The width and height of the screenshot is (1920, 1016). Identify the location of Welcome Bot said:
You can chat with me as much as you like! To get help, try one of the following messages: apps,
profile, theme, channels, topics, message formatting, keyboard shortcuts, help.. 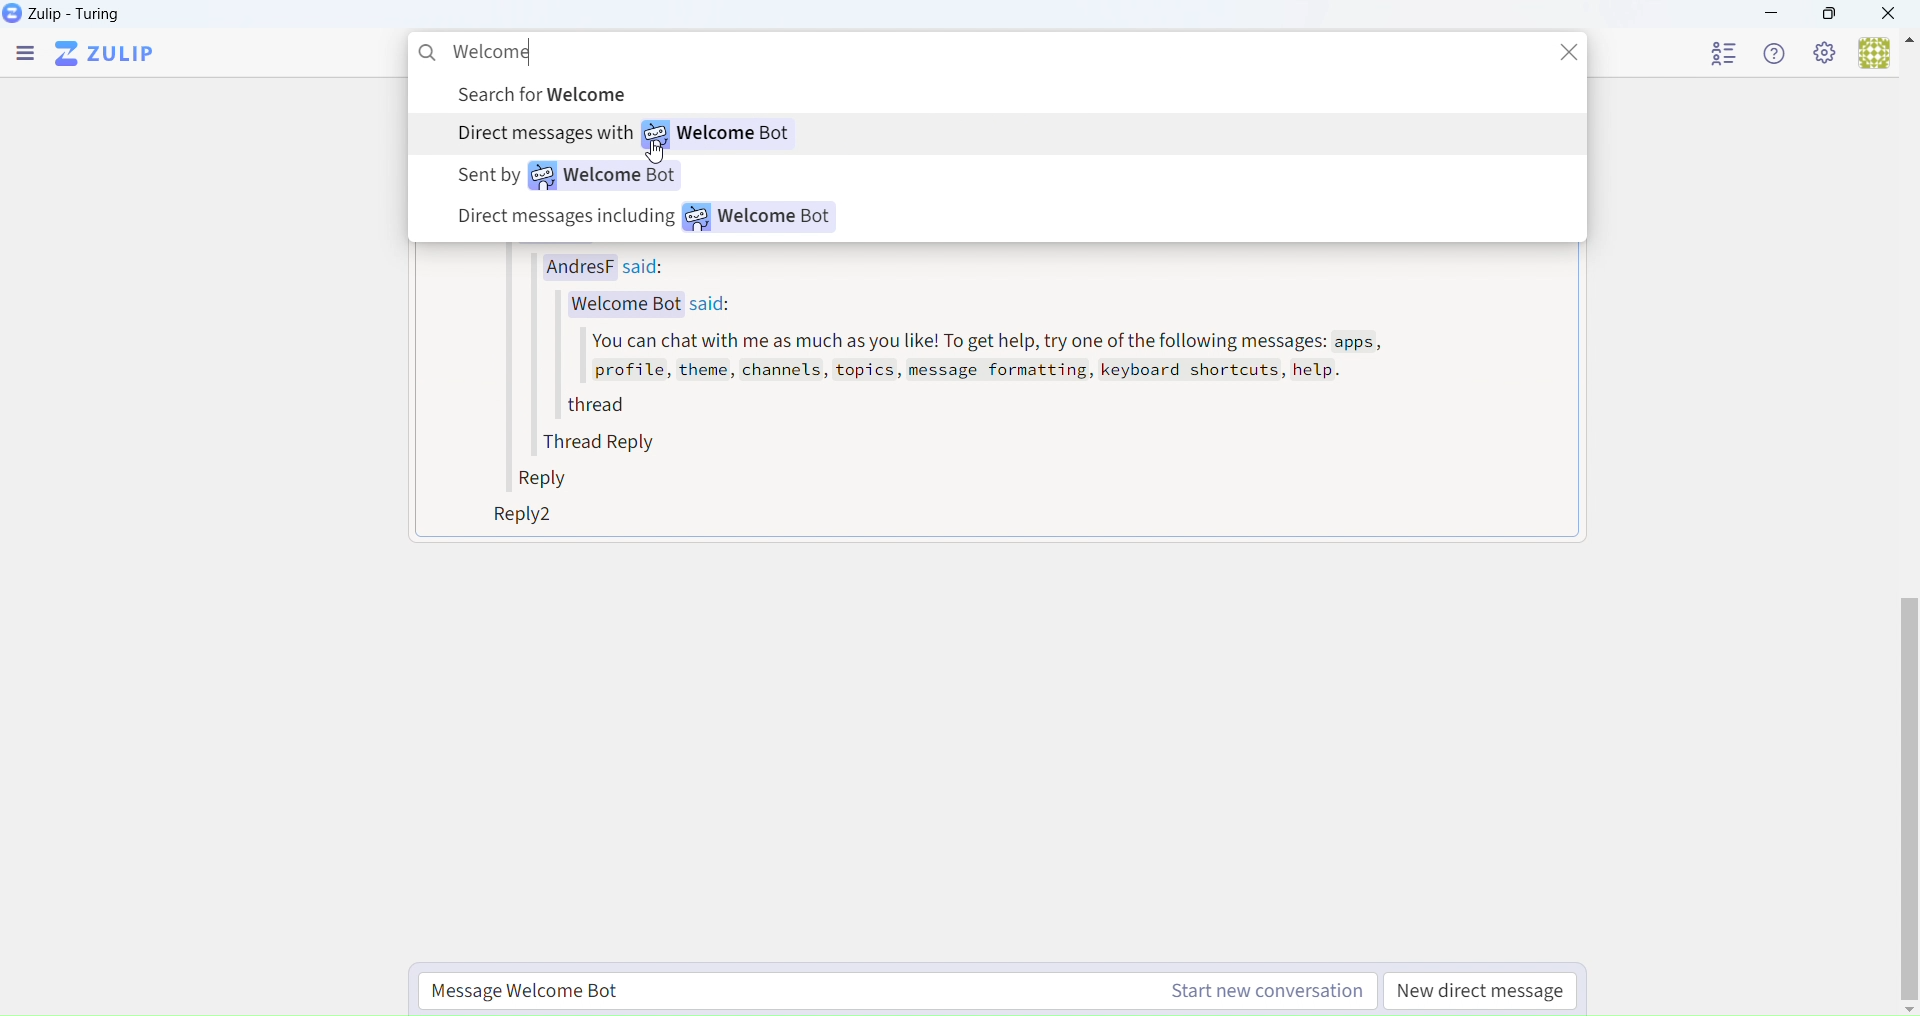
(971, 345).